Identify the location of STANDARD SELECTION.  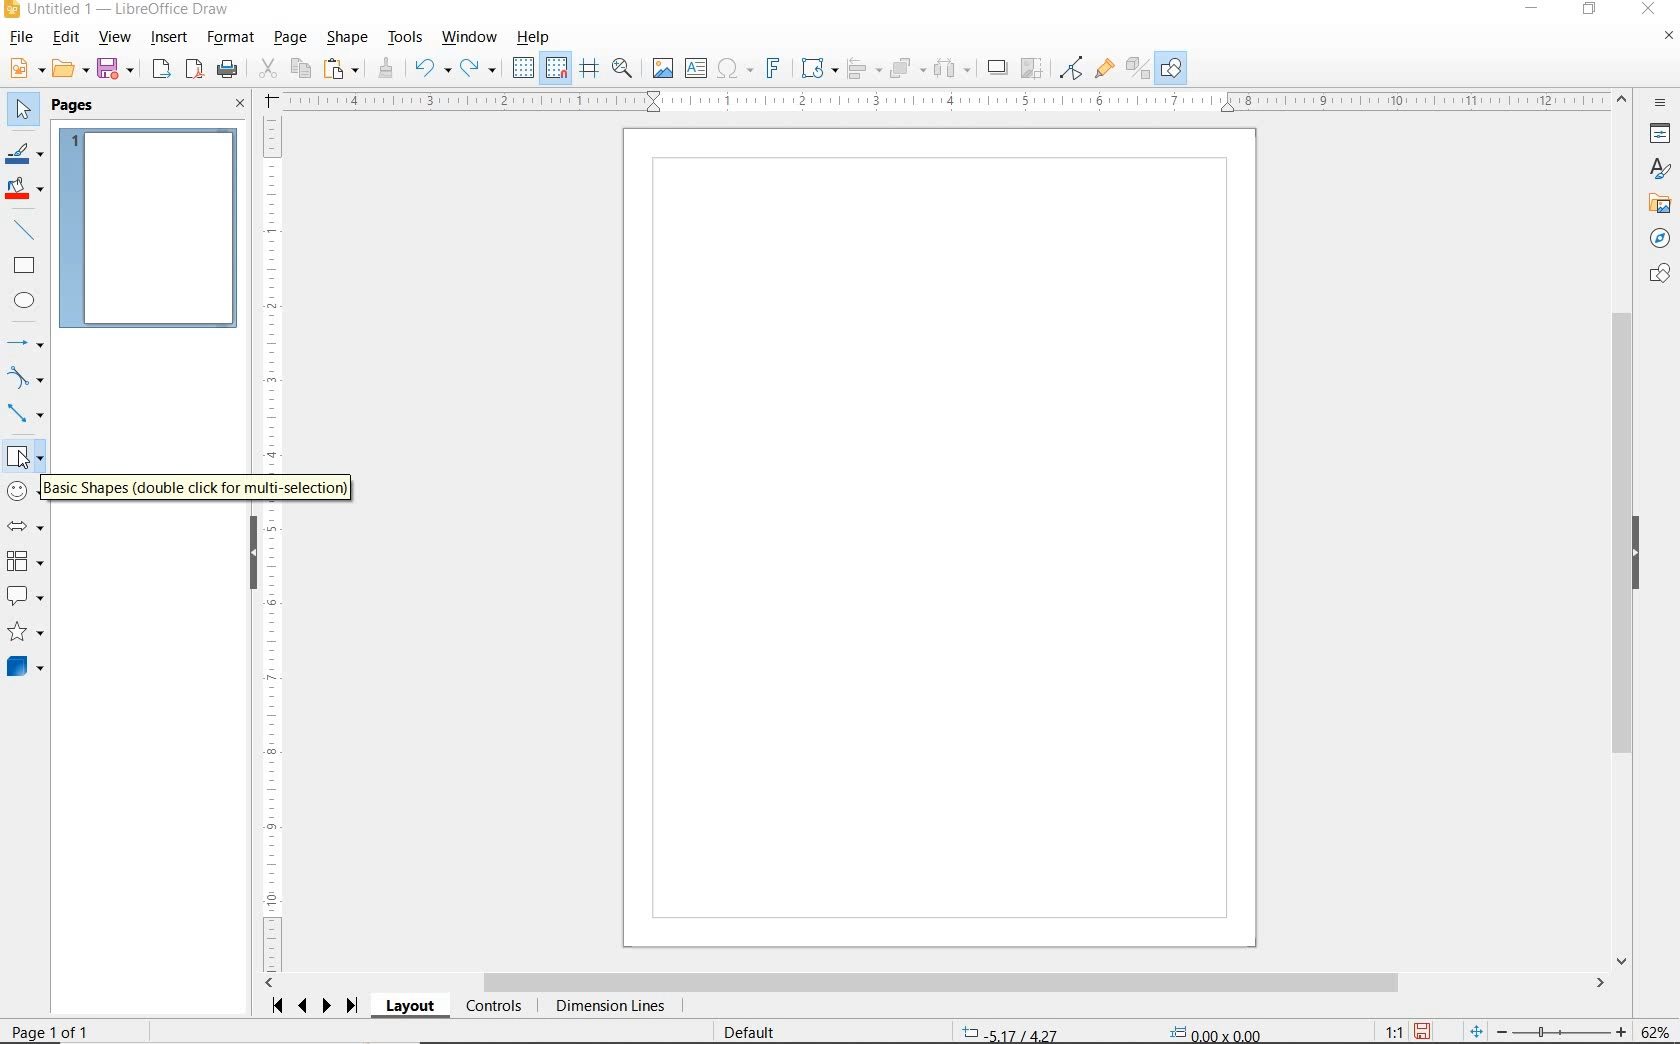
(1114, 1029).